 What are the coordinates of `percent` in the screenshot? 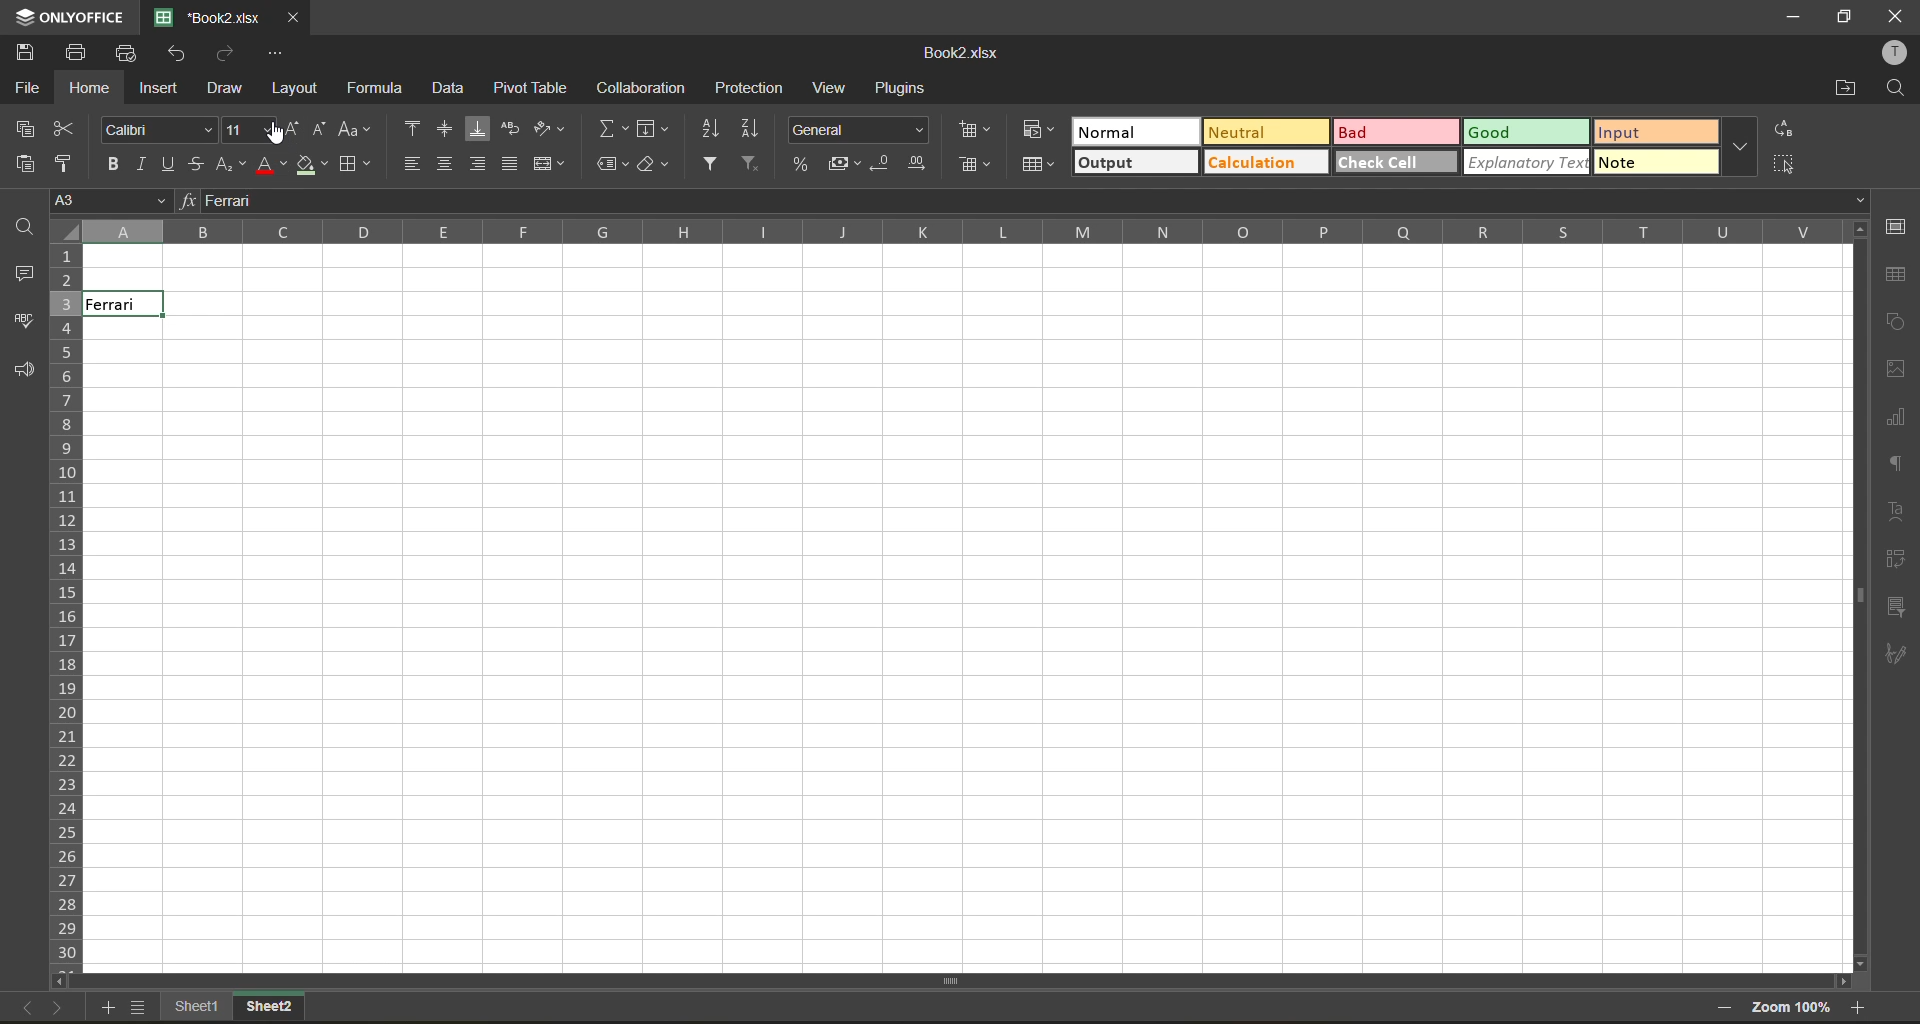 It's located at (798, 162).